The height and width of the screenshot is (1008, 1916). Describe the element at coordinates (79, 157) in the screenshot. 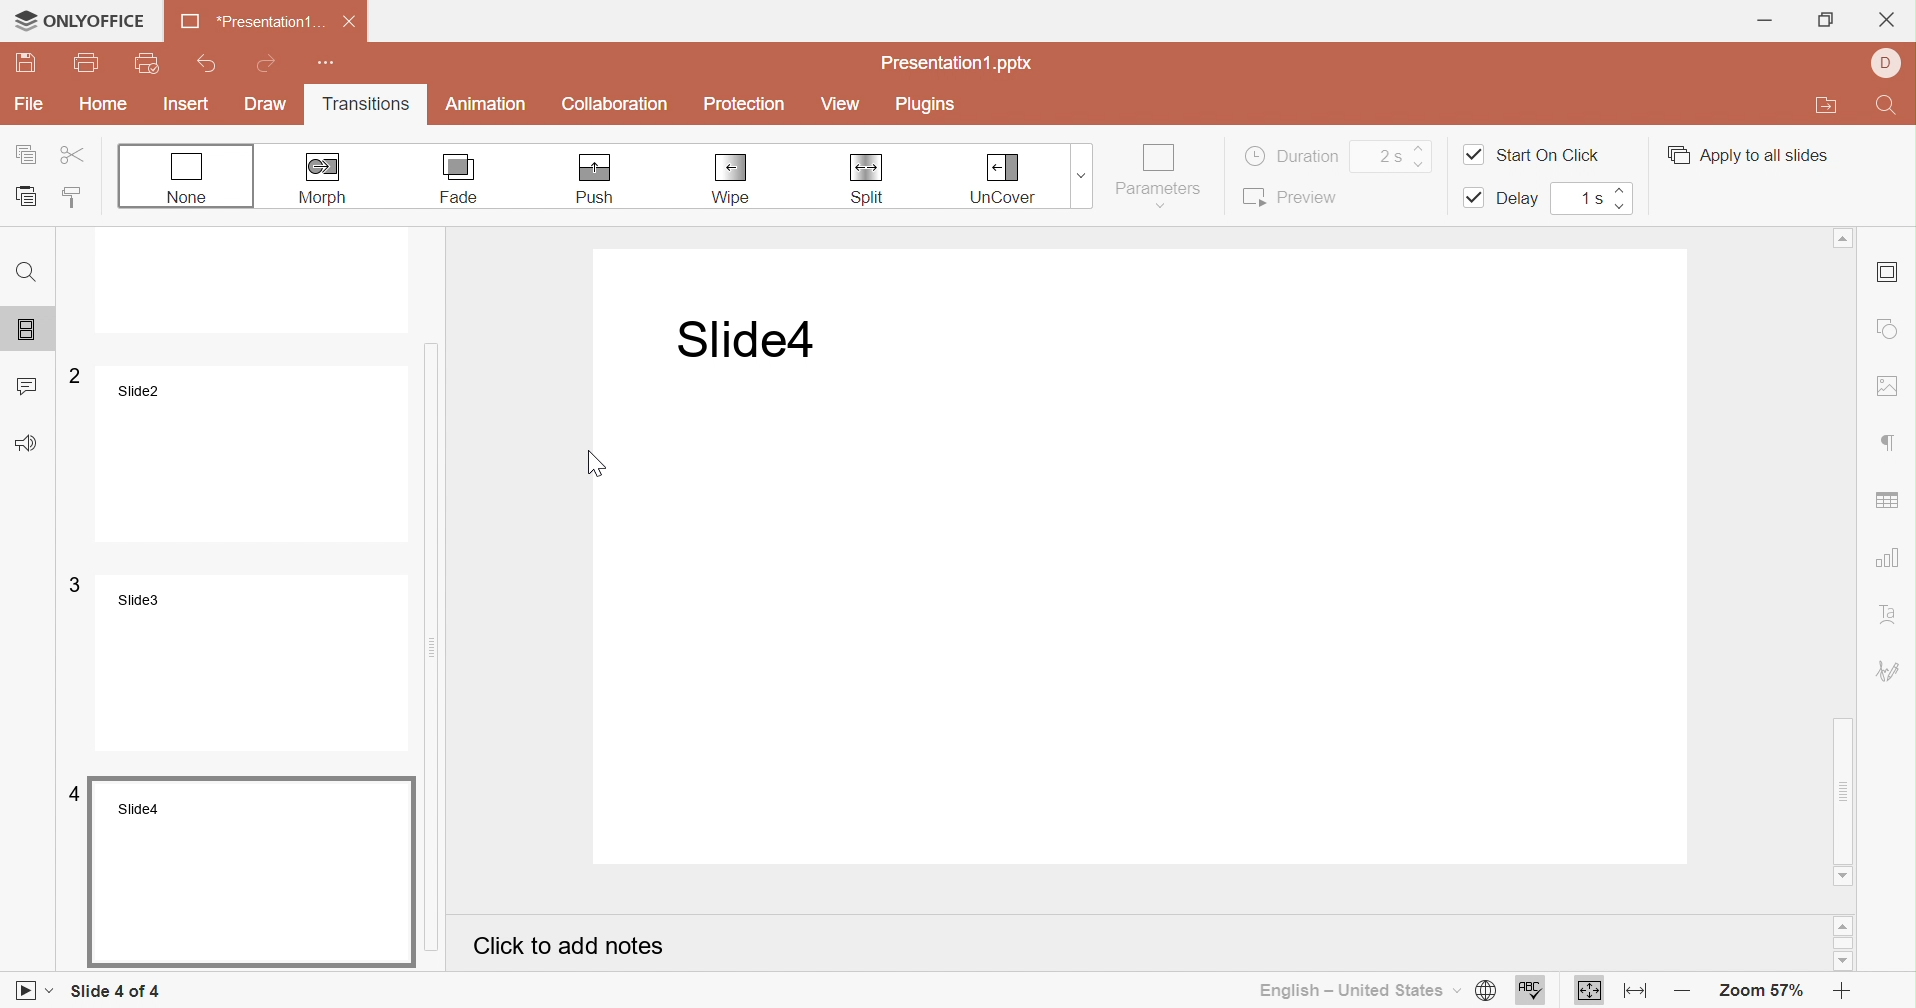

I see `Cut` at that location.